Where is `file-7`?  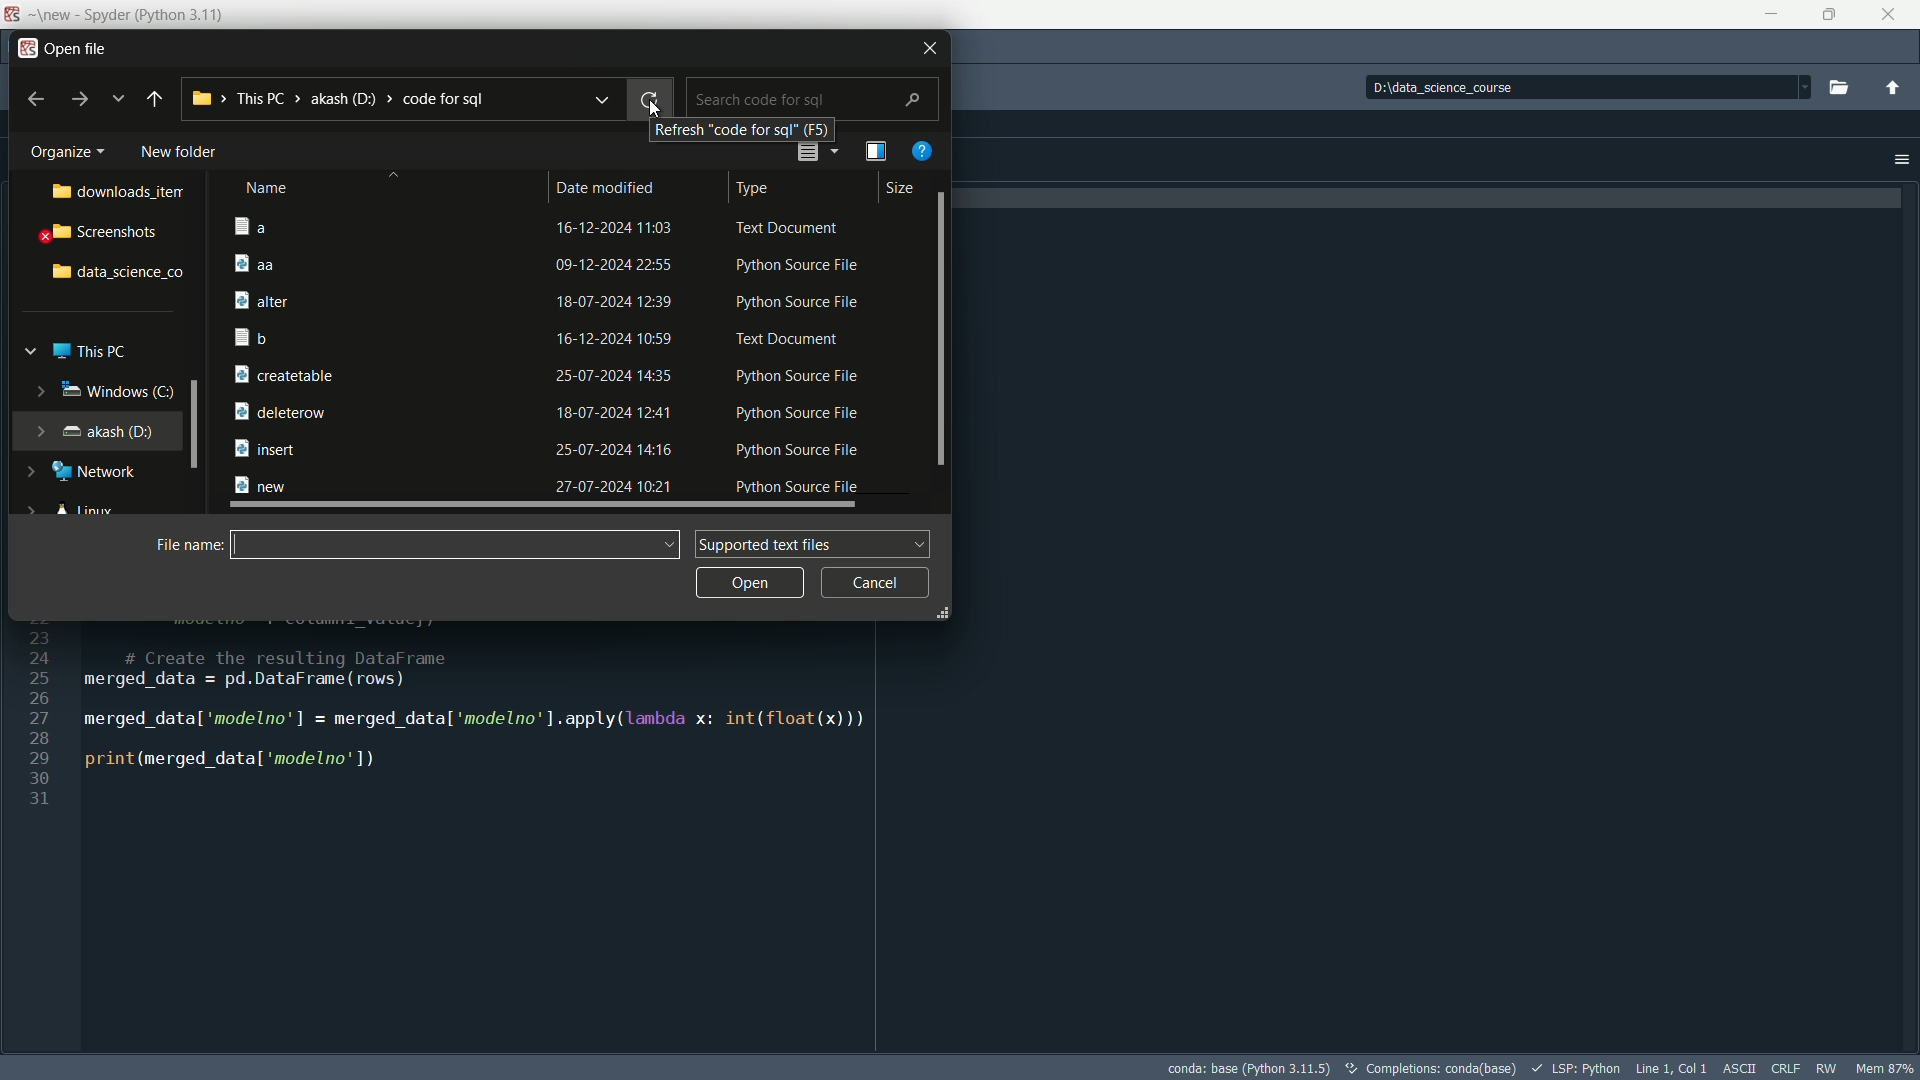 file-7 is located at coordinates (547, 449).